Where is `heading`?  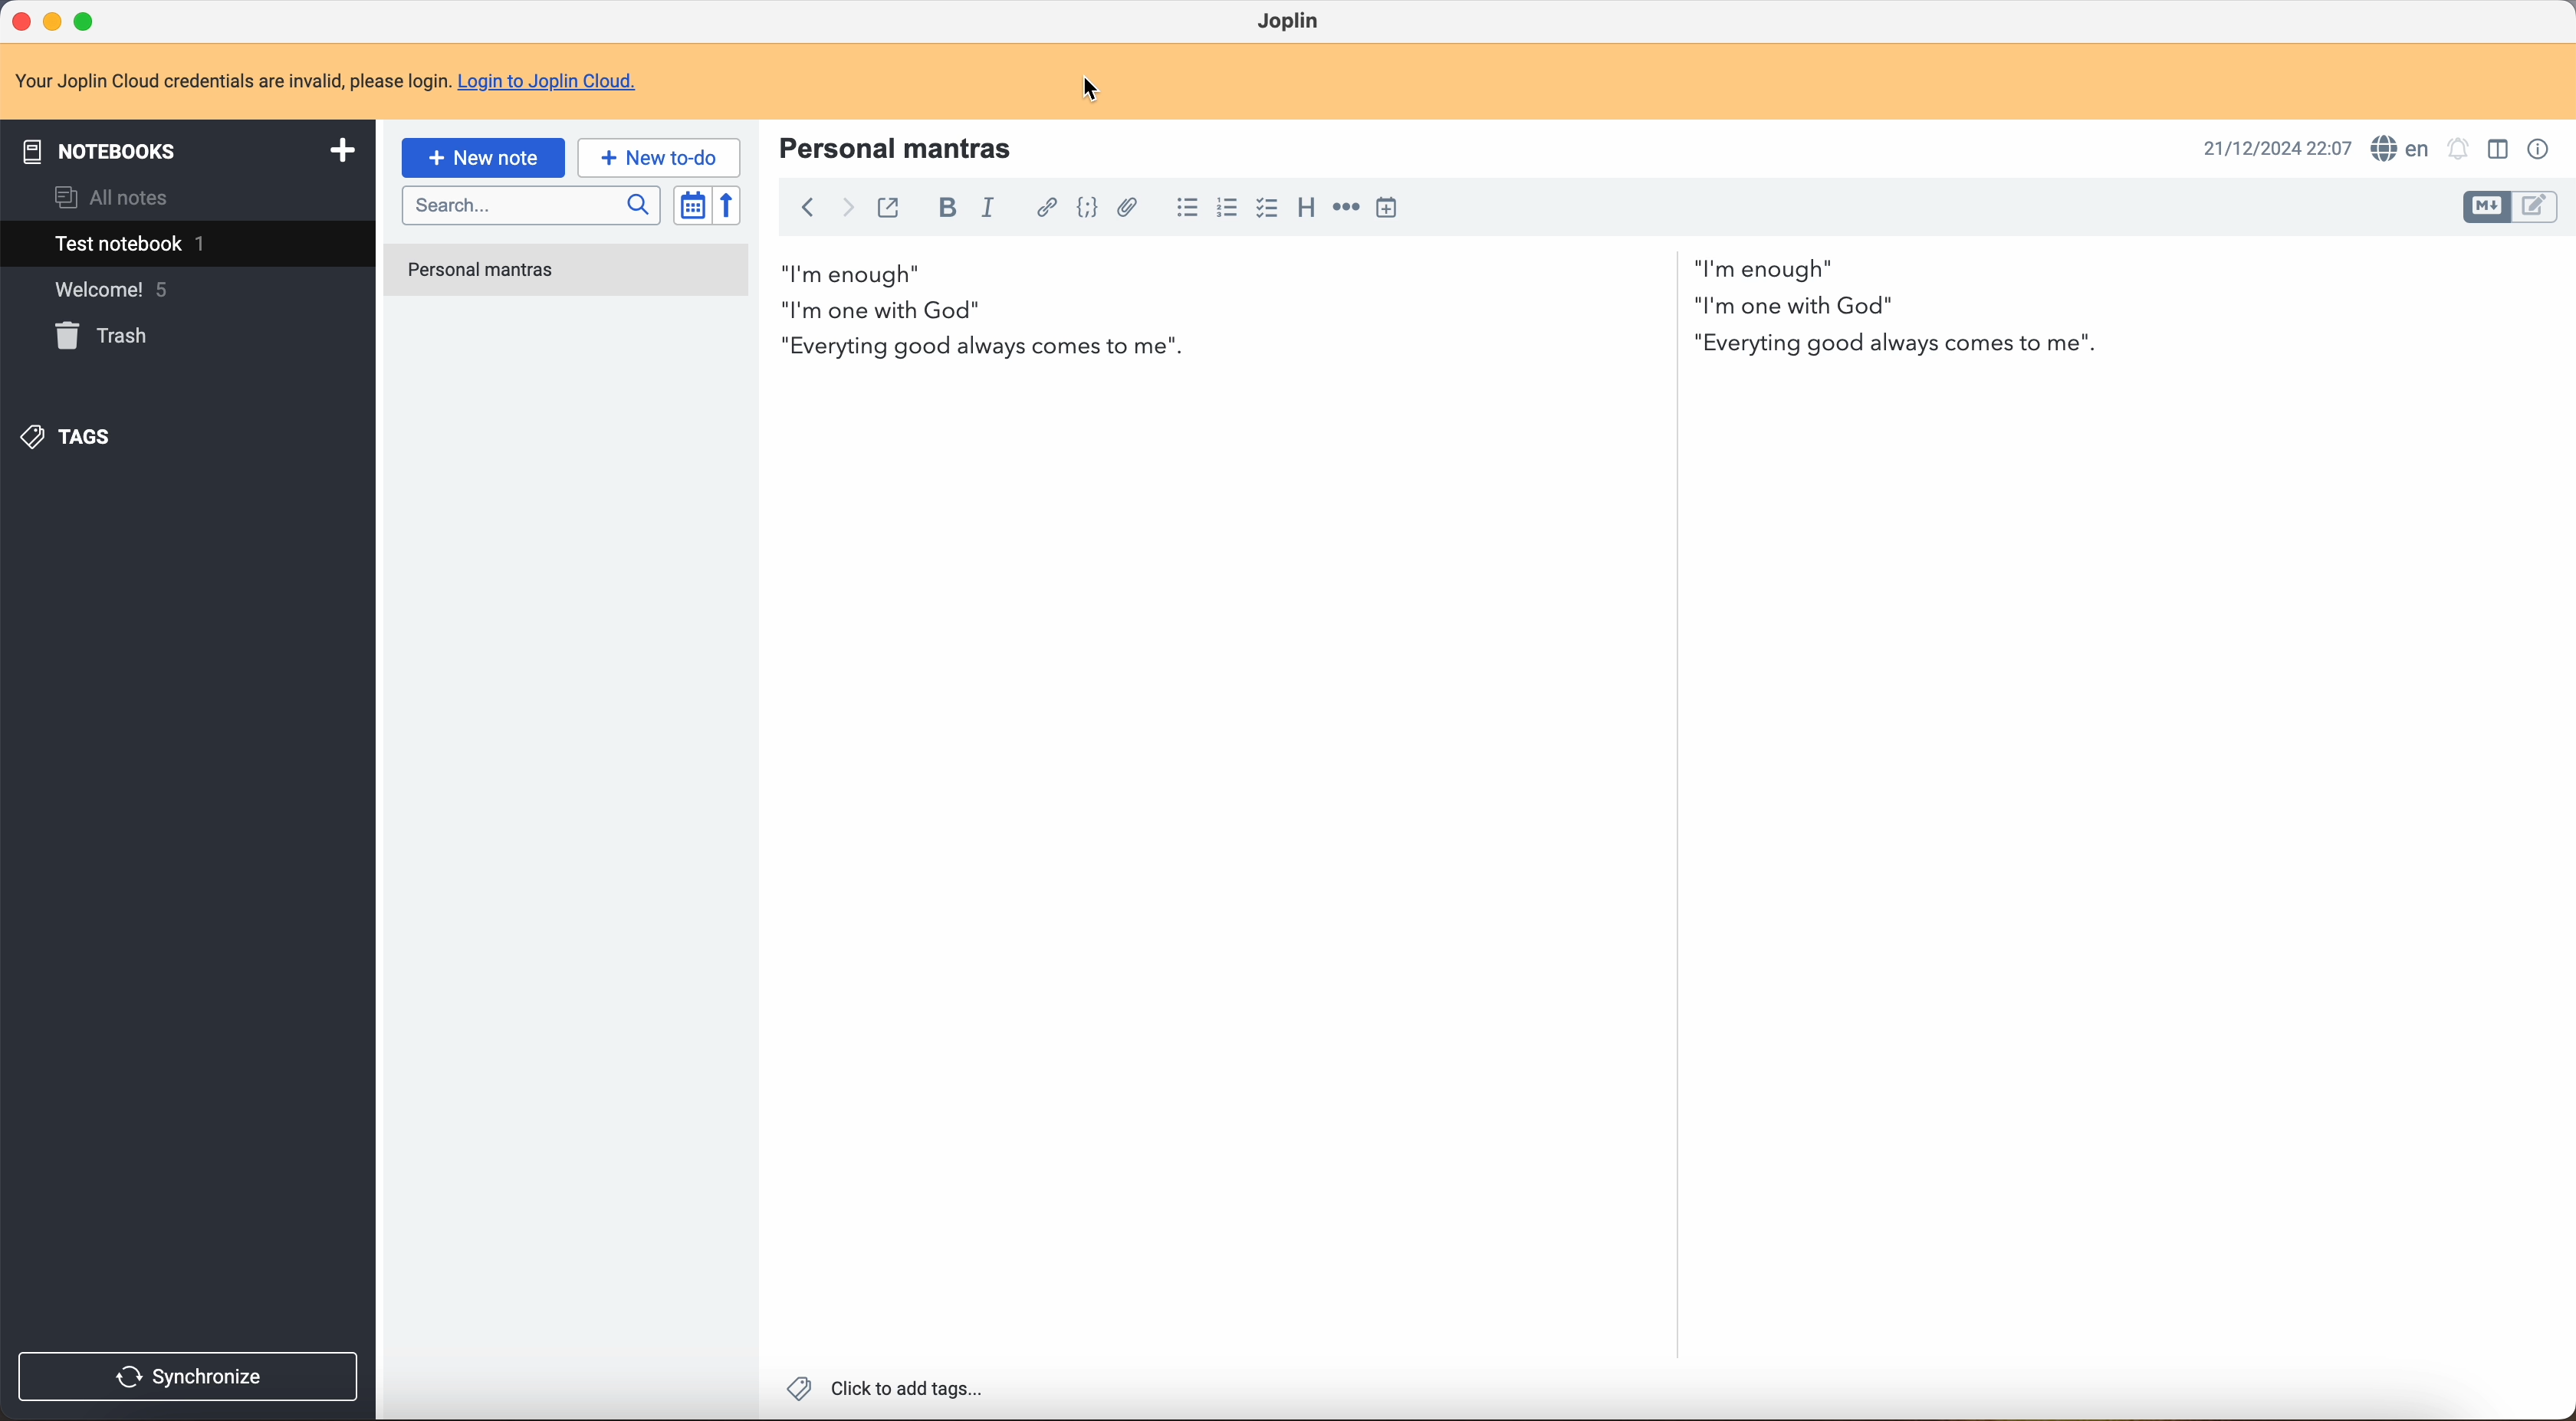
heading is located at coordinates (1306, 211).